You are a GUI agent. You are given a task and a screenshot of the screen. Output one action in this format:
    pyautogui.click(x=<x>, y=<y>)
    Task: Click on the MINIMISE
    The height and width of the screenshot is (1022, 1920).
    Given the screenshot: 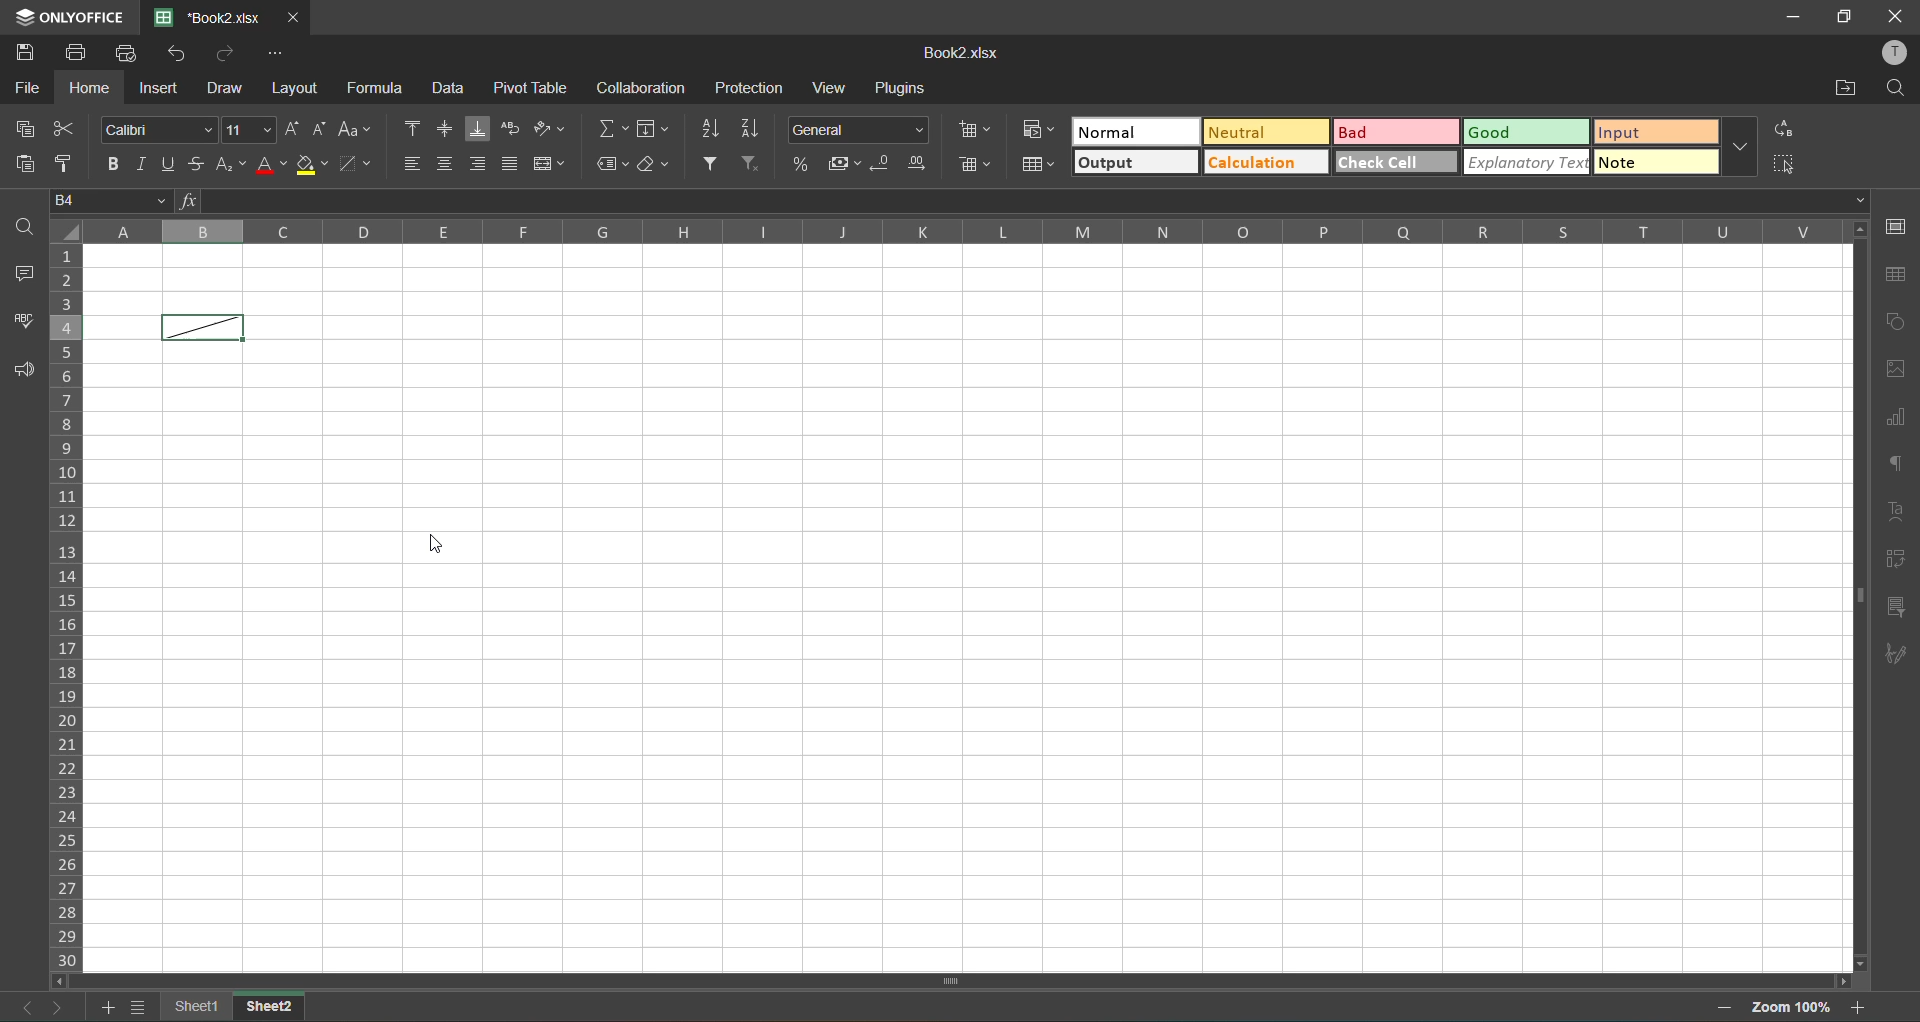 What is the action you would take?
    pyautogui.click(x=1790, y=19)
    